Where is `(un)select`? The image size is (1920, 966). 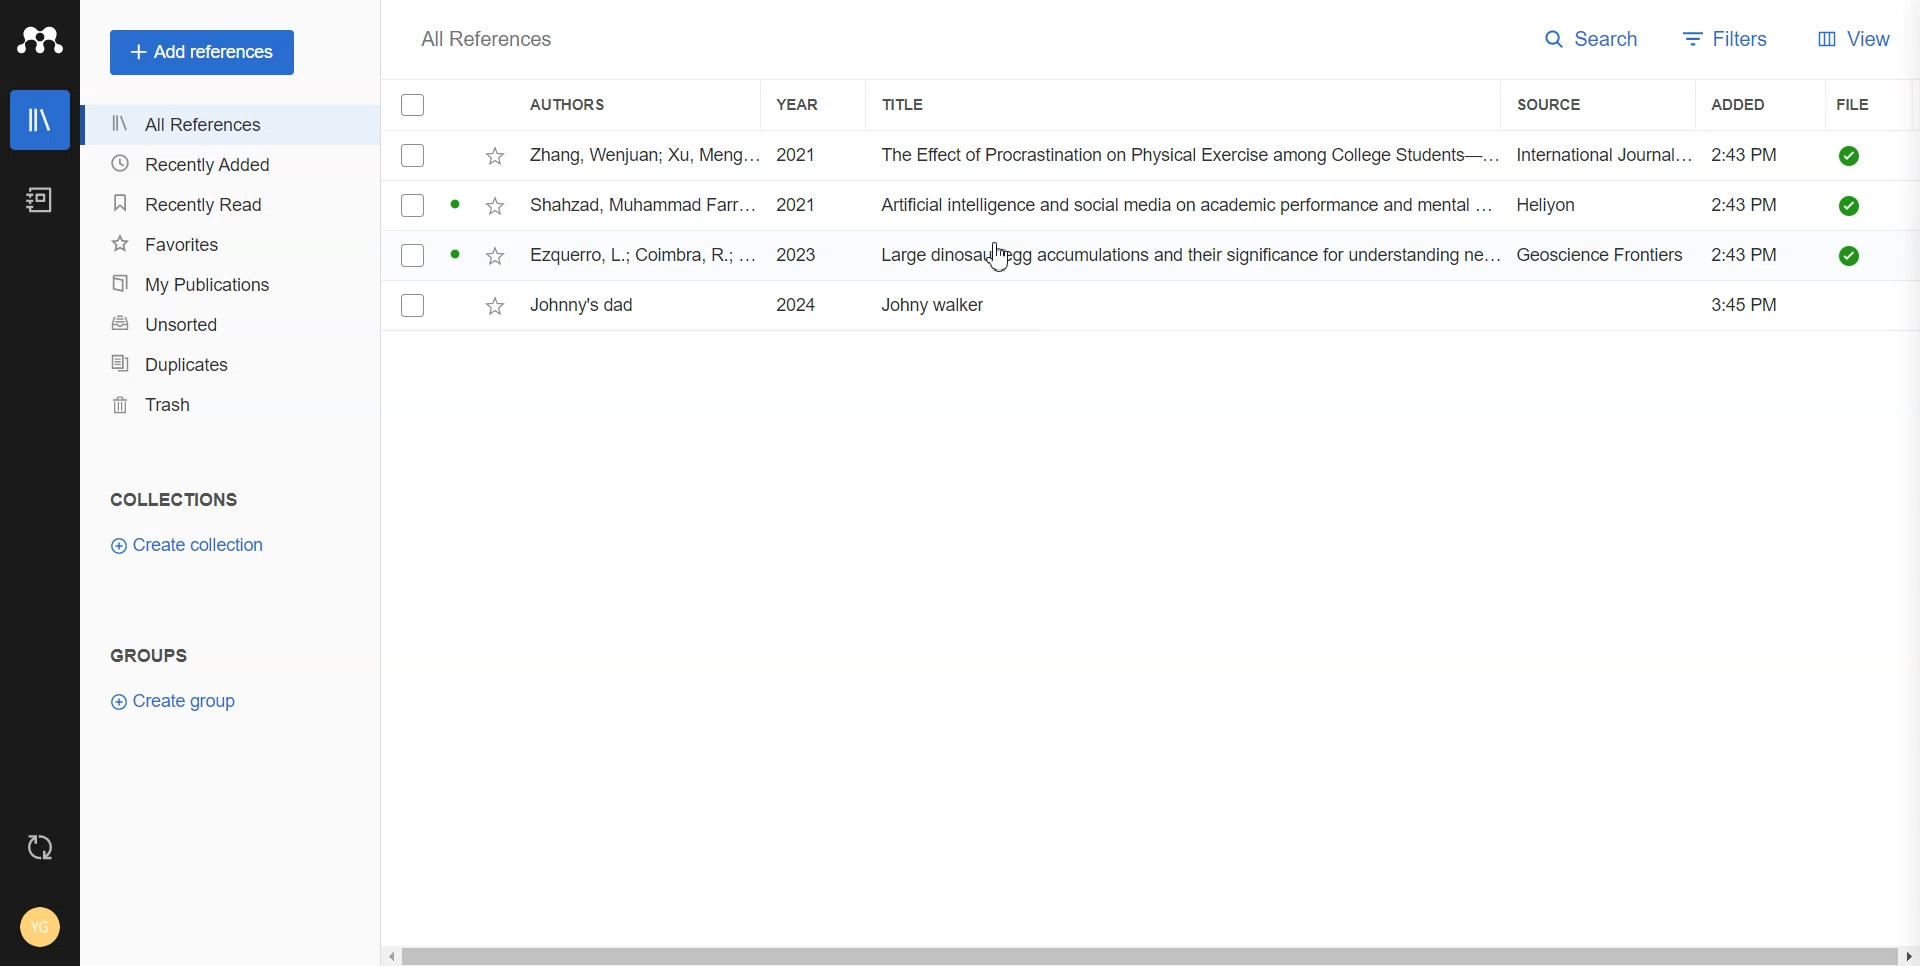
(un)select is located at coordinates (412, 257).